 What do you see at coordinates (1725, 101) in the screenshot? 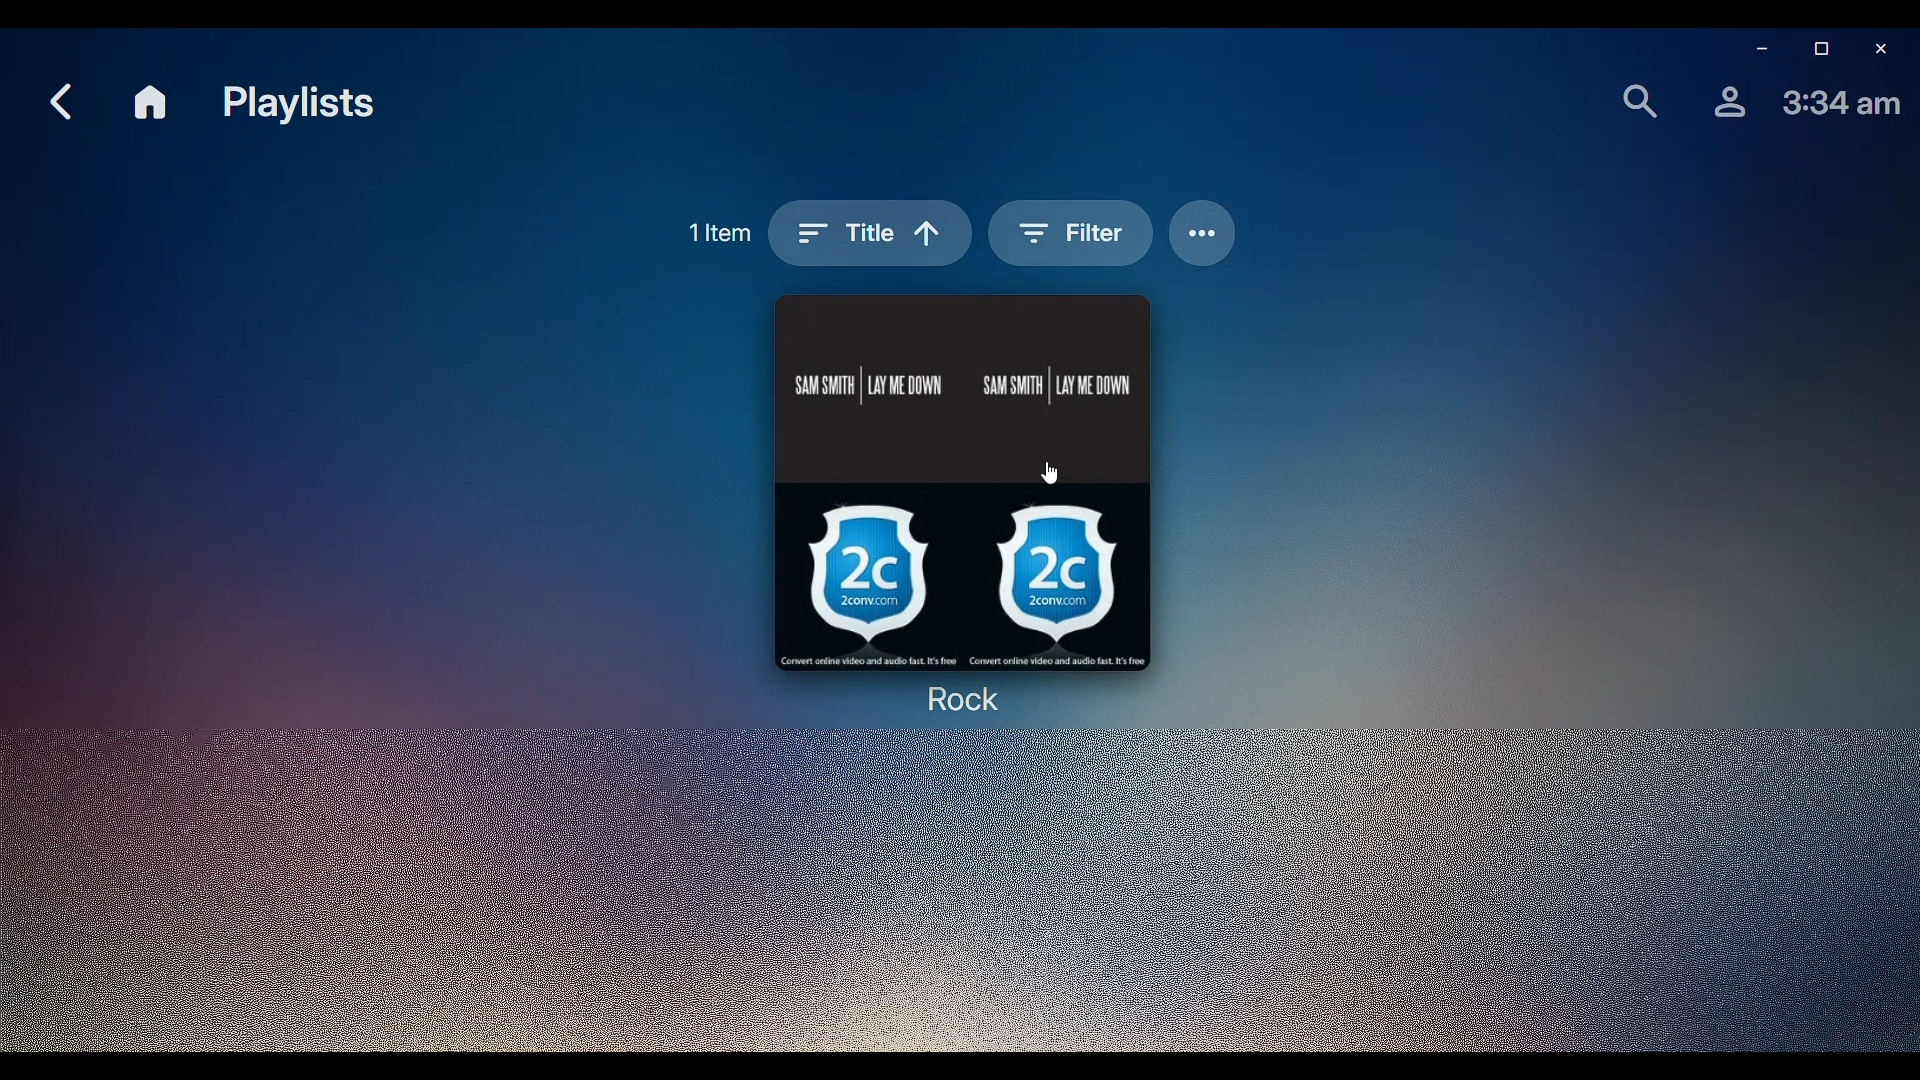
I see `Profile` at bounding box center [1725, 101].